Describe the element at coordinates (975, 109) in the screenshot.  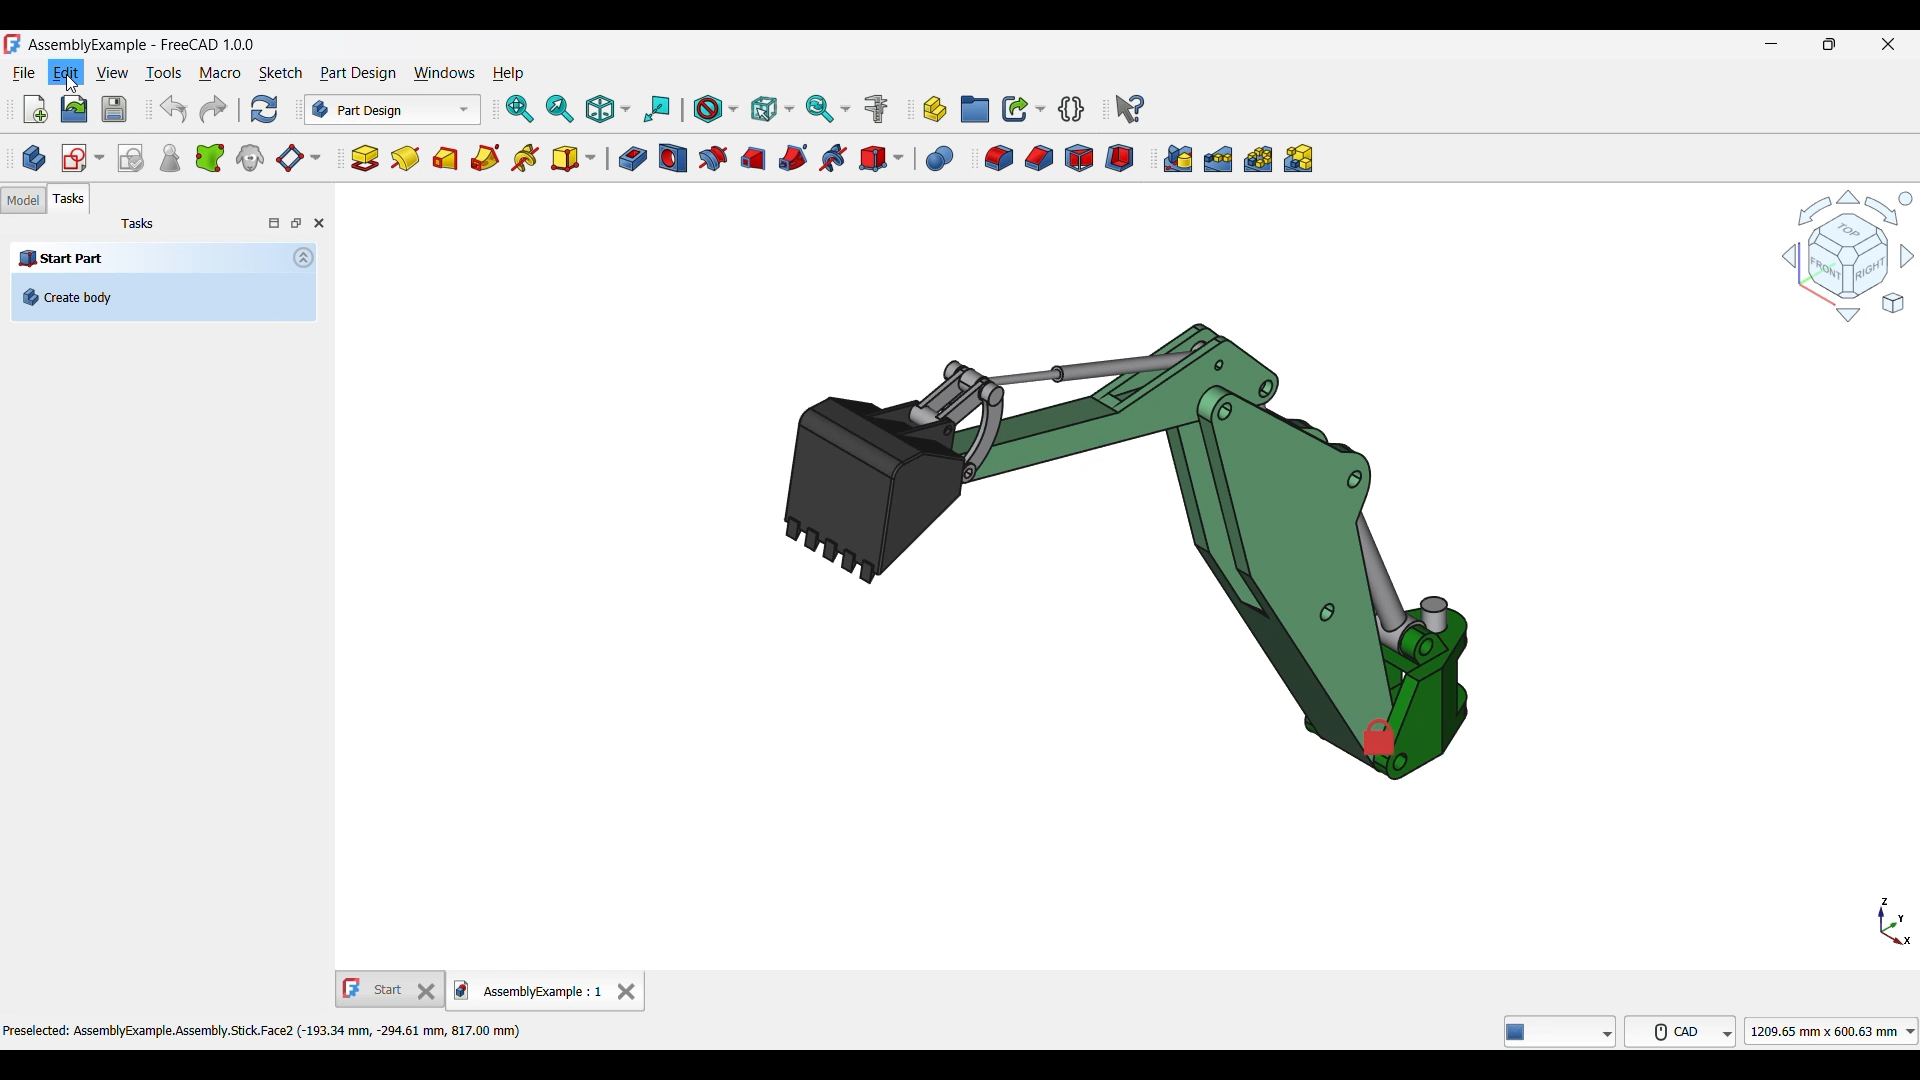
I see `Create group` at that location.